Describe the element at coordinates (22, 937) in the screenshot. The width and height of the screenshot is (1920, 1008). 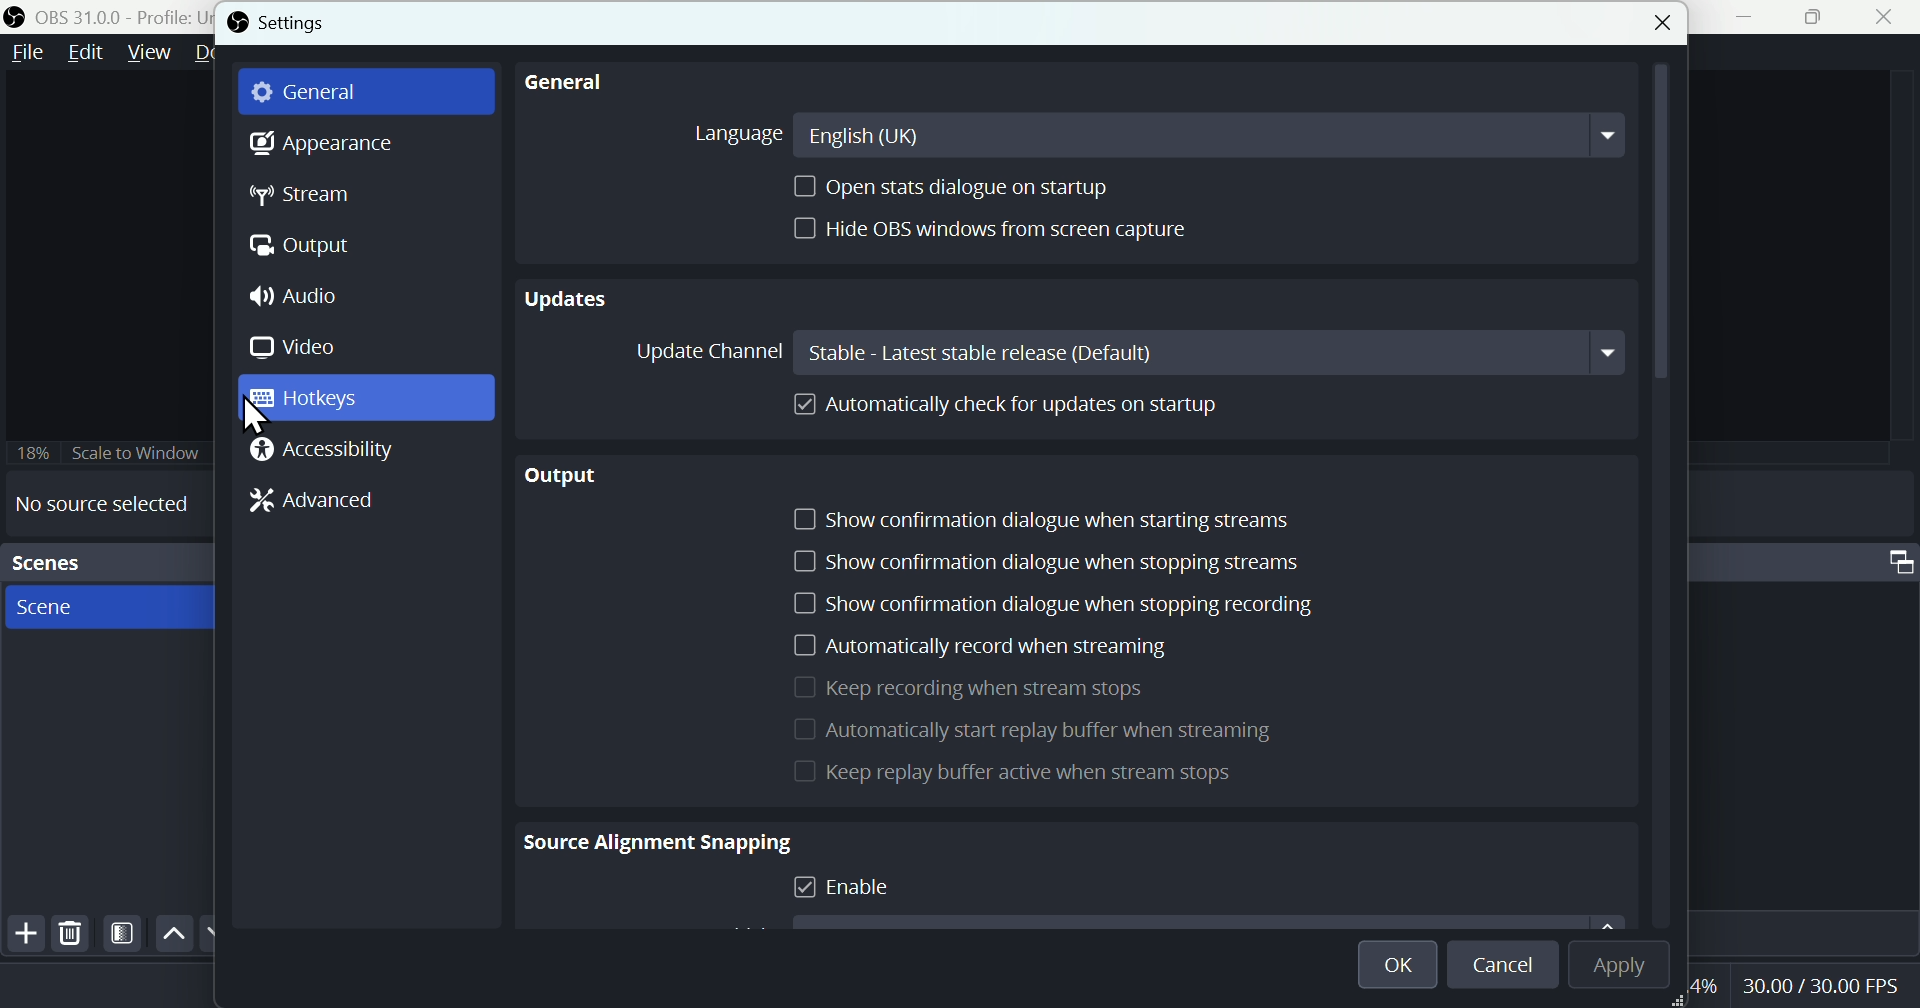
I see `Add` at that location.